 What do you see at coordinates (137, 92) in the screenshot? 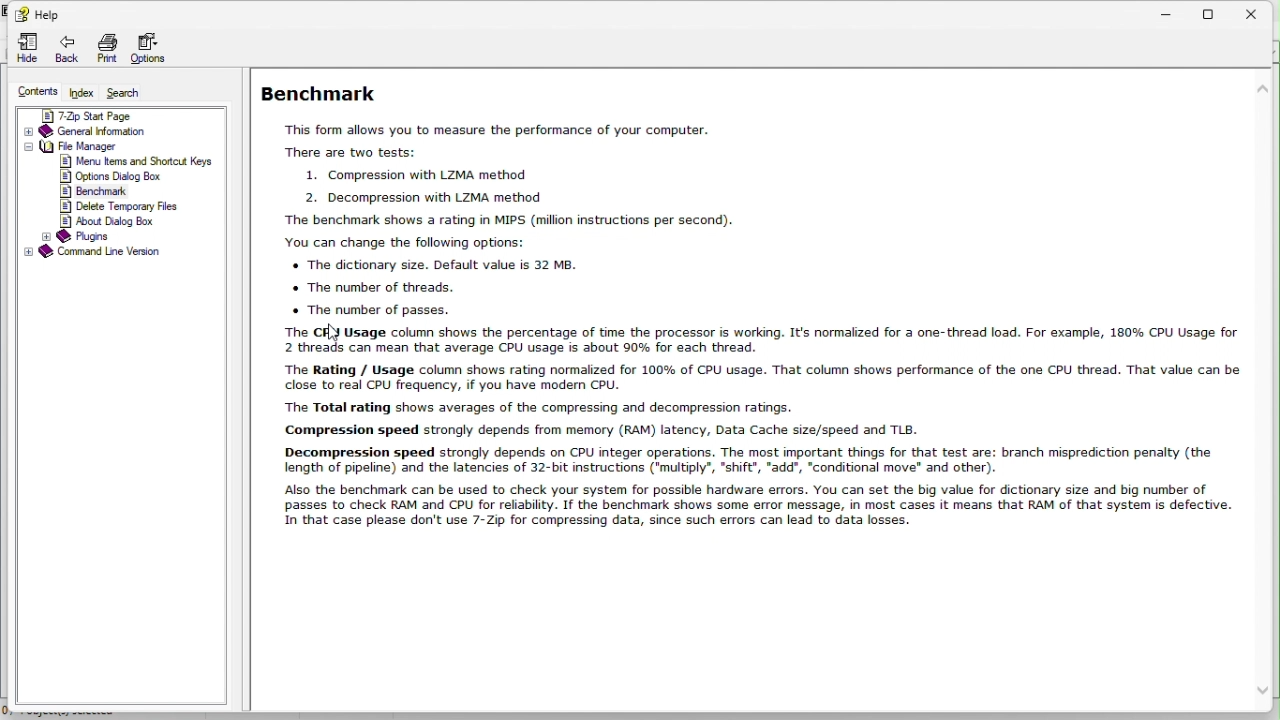
I see `Search` at bounding box center [137, 92].